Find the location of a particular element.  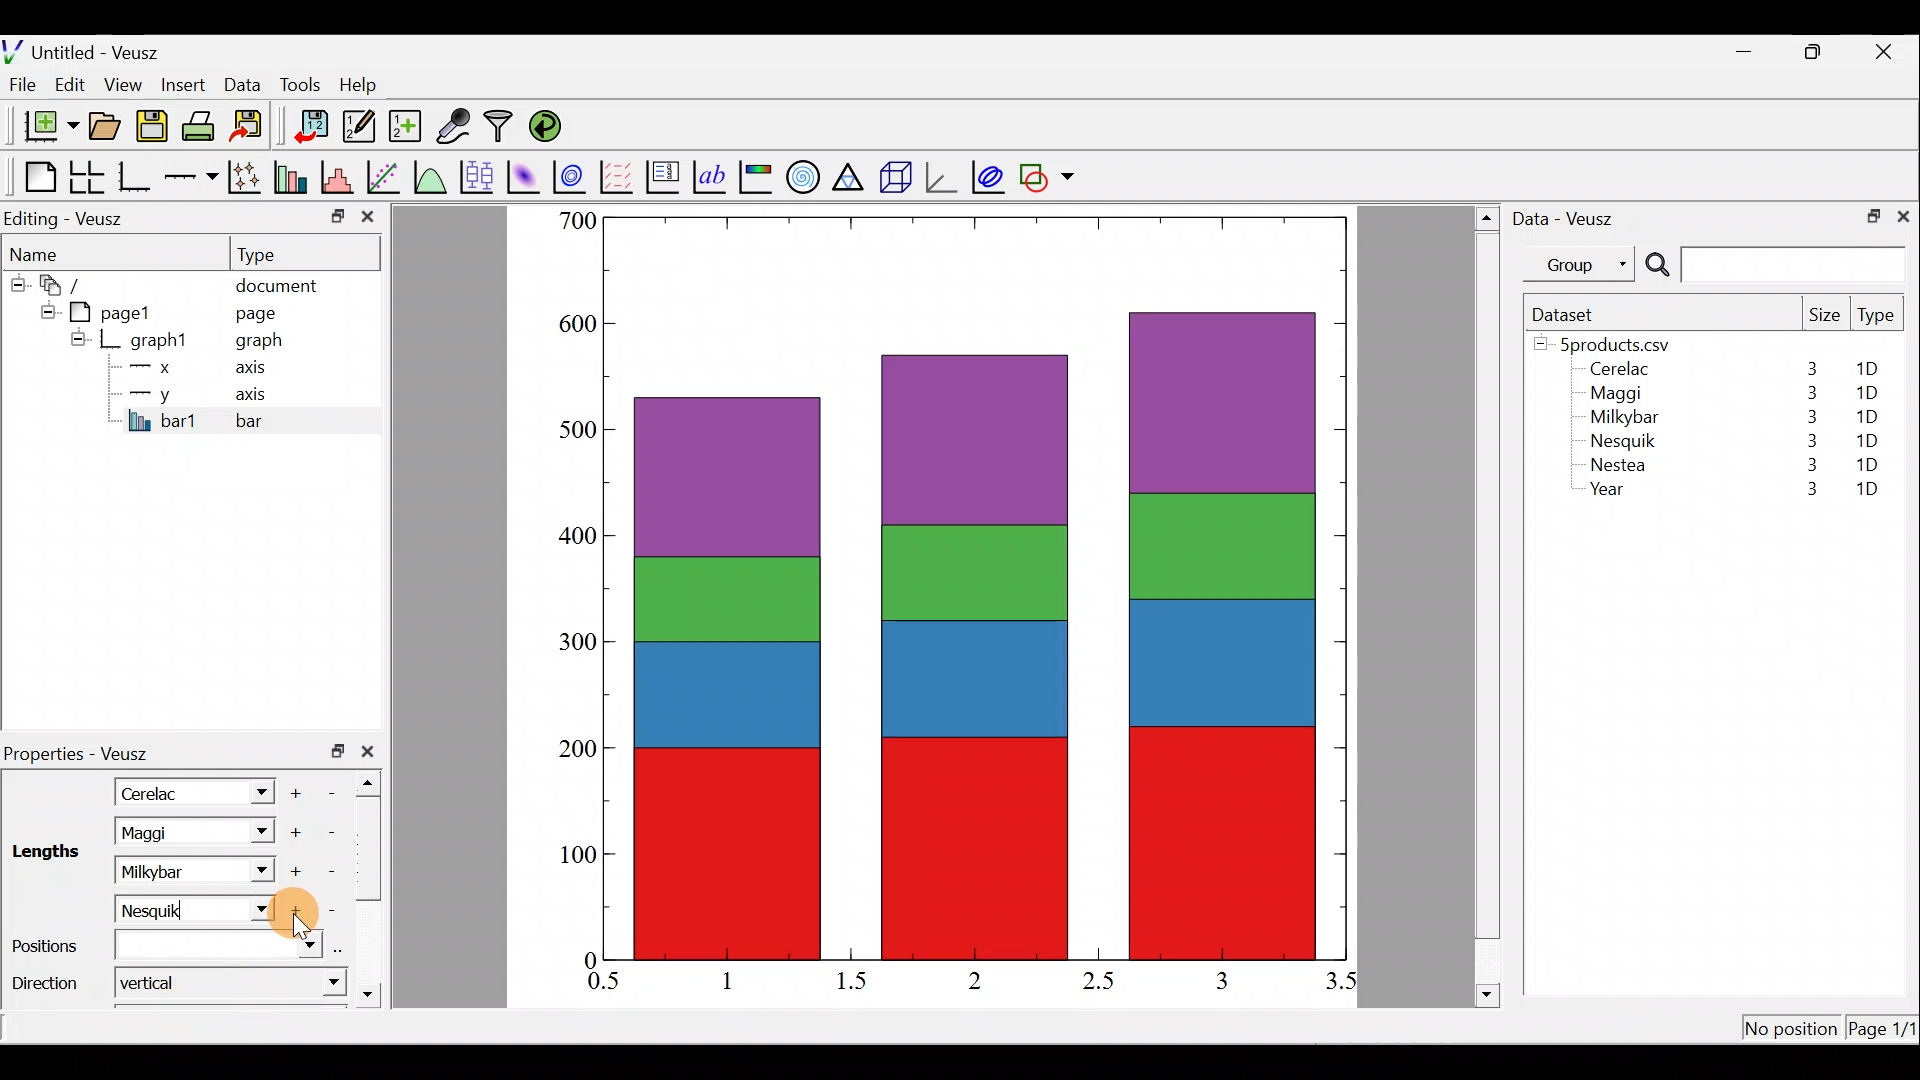

Positions is located at coordinates (162, 943).